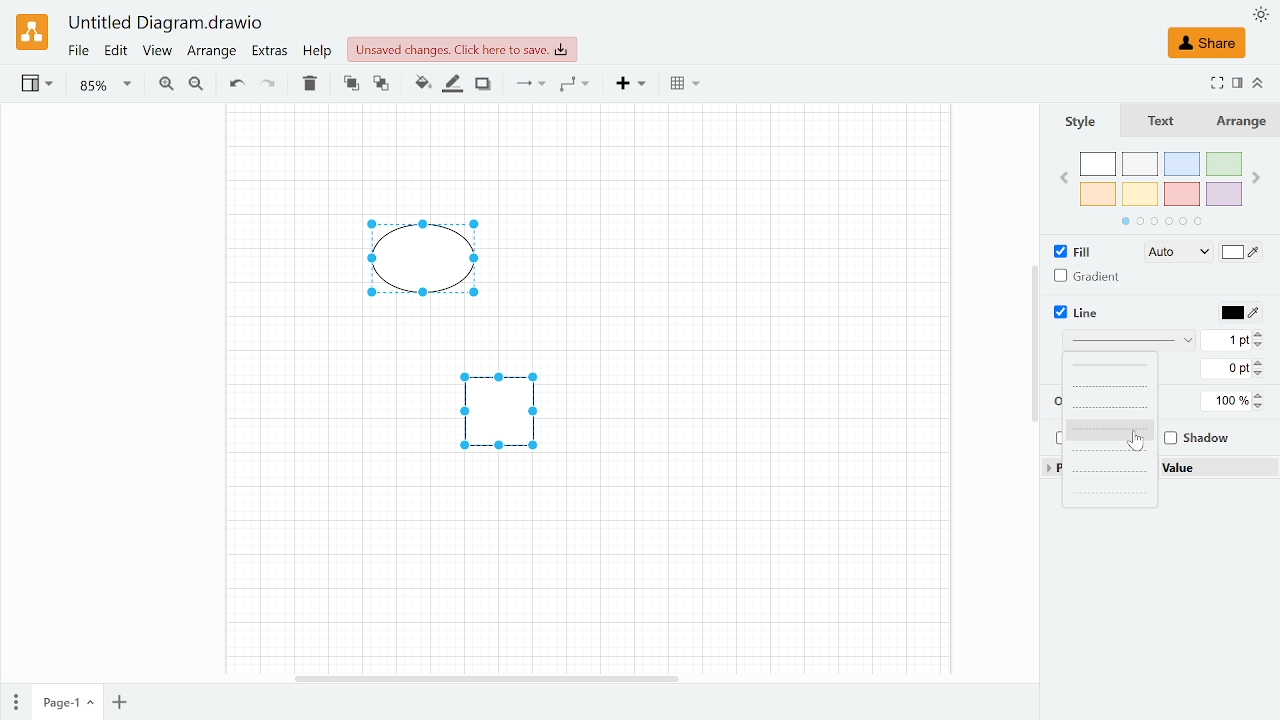  Describe the element at coordinates (1260, 14) in the screenshot. I see `Appearence` at that location.